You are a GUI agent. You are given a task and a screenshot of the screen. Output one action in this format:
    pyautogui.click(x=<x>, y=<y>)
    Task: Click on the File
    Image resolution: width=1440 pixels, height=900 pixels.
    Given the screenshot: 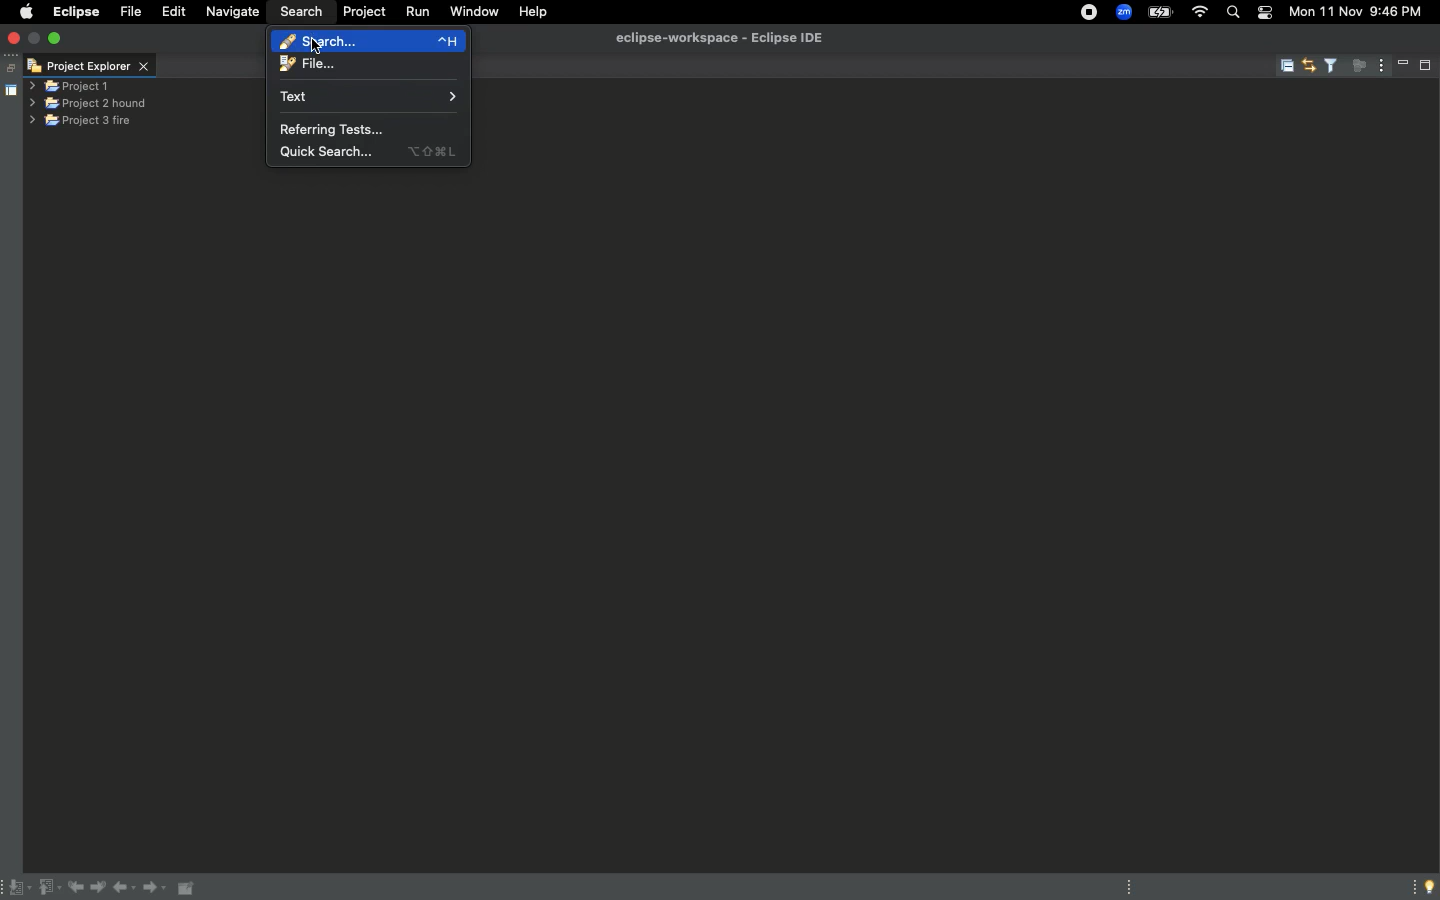 What is the action you would take?
    pyautogui.click(x=324, y=65)
    